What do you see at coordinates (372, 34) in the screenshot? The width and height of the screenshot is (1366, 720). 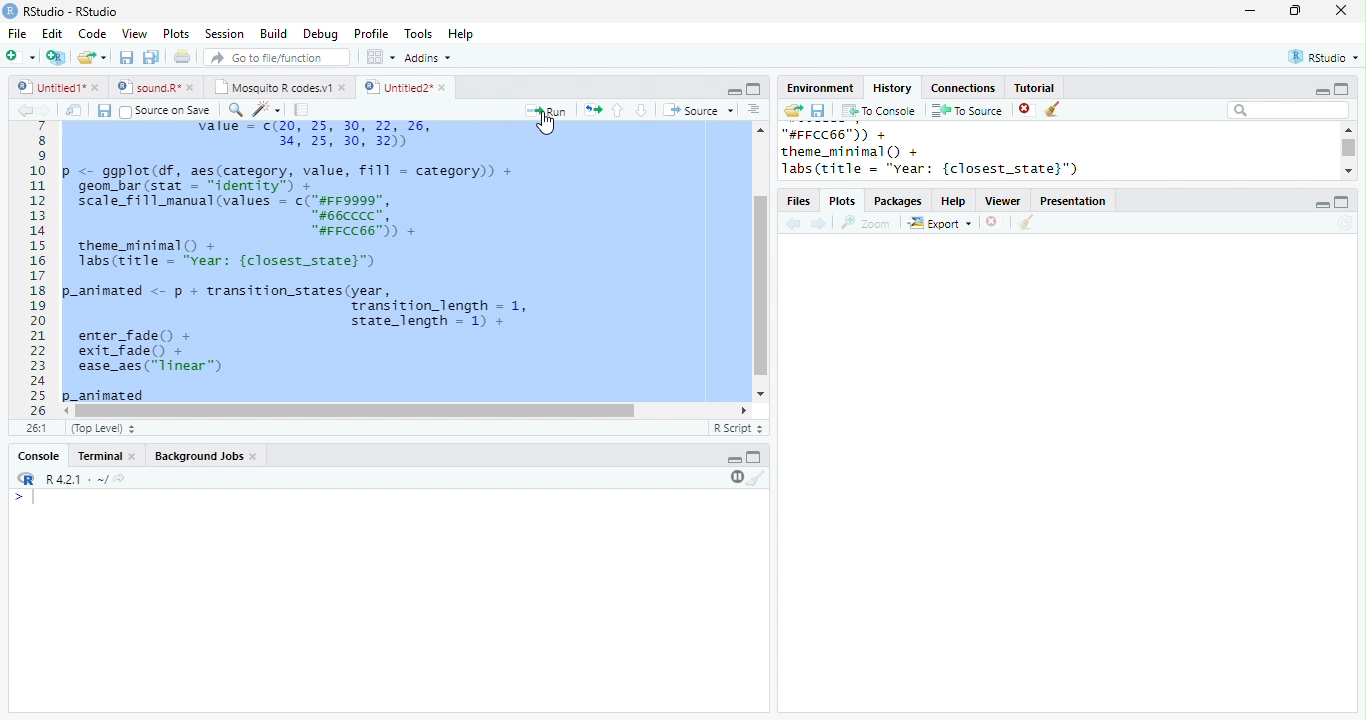 I see `Profile` at bounding box center [372, 34].